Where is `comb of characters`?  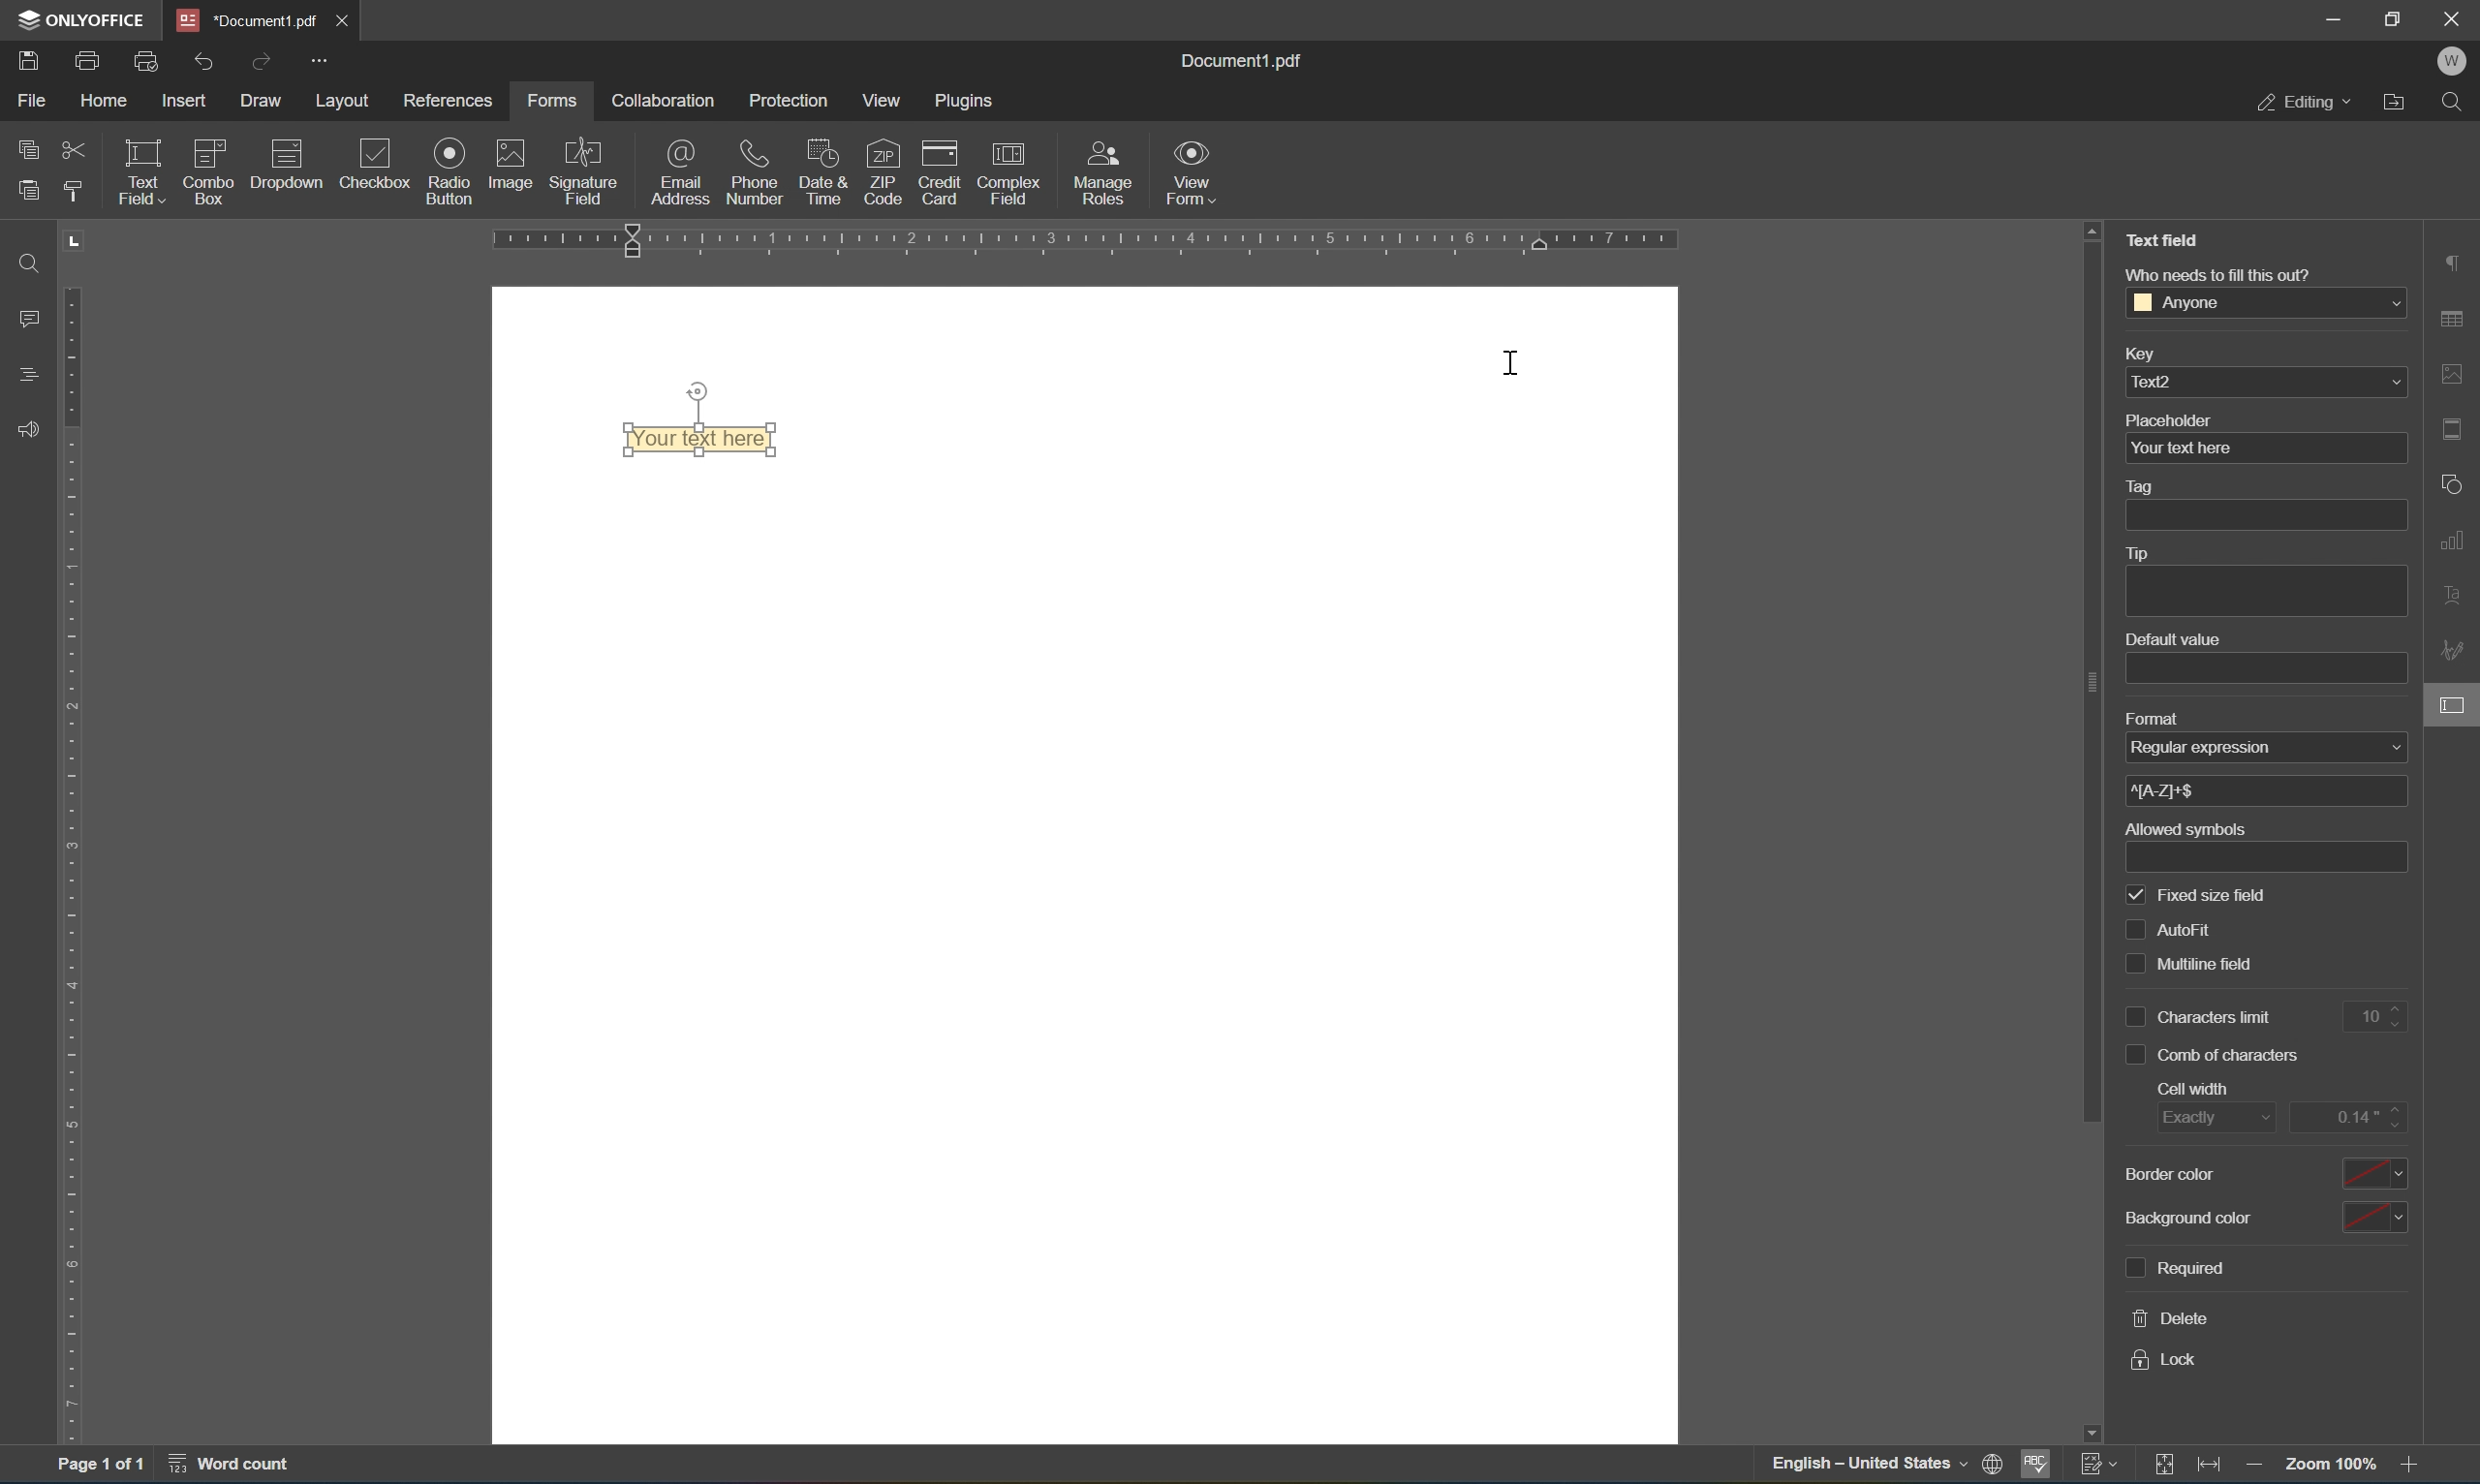 comb of characters is located at coordinates (2212, 1053).